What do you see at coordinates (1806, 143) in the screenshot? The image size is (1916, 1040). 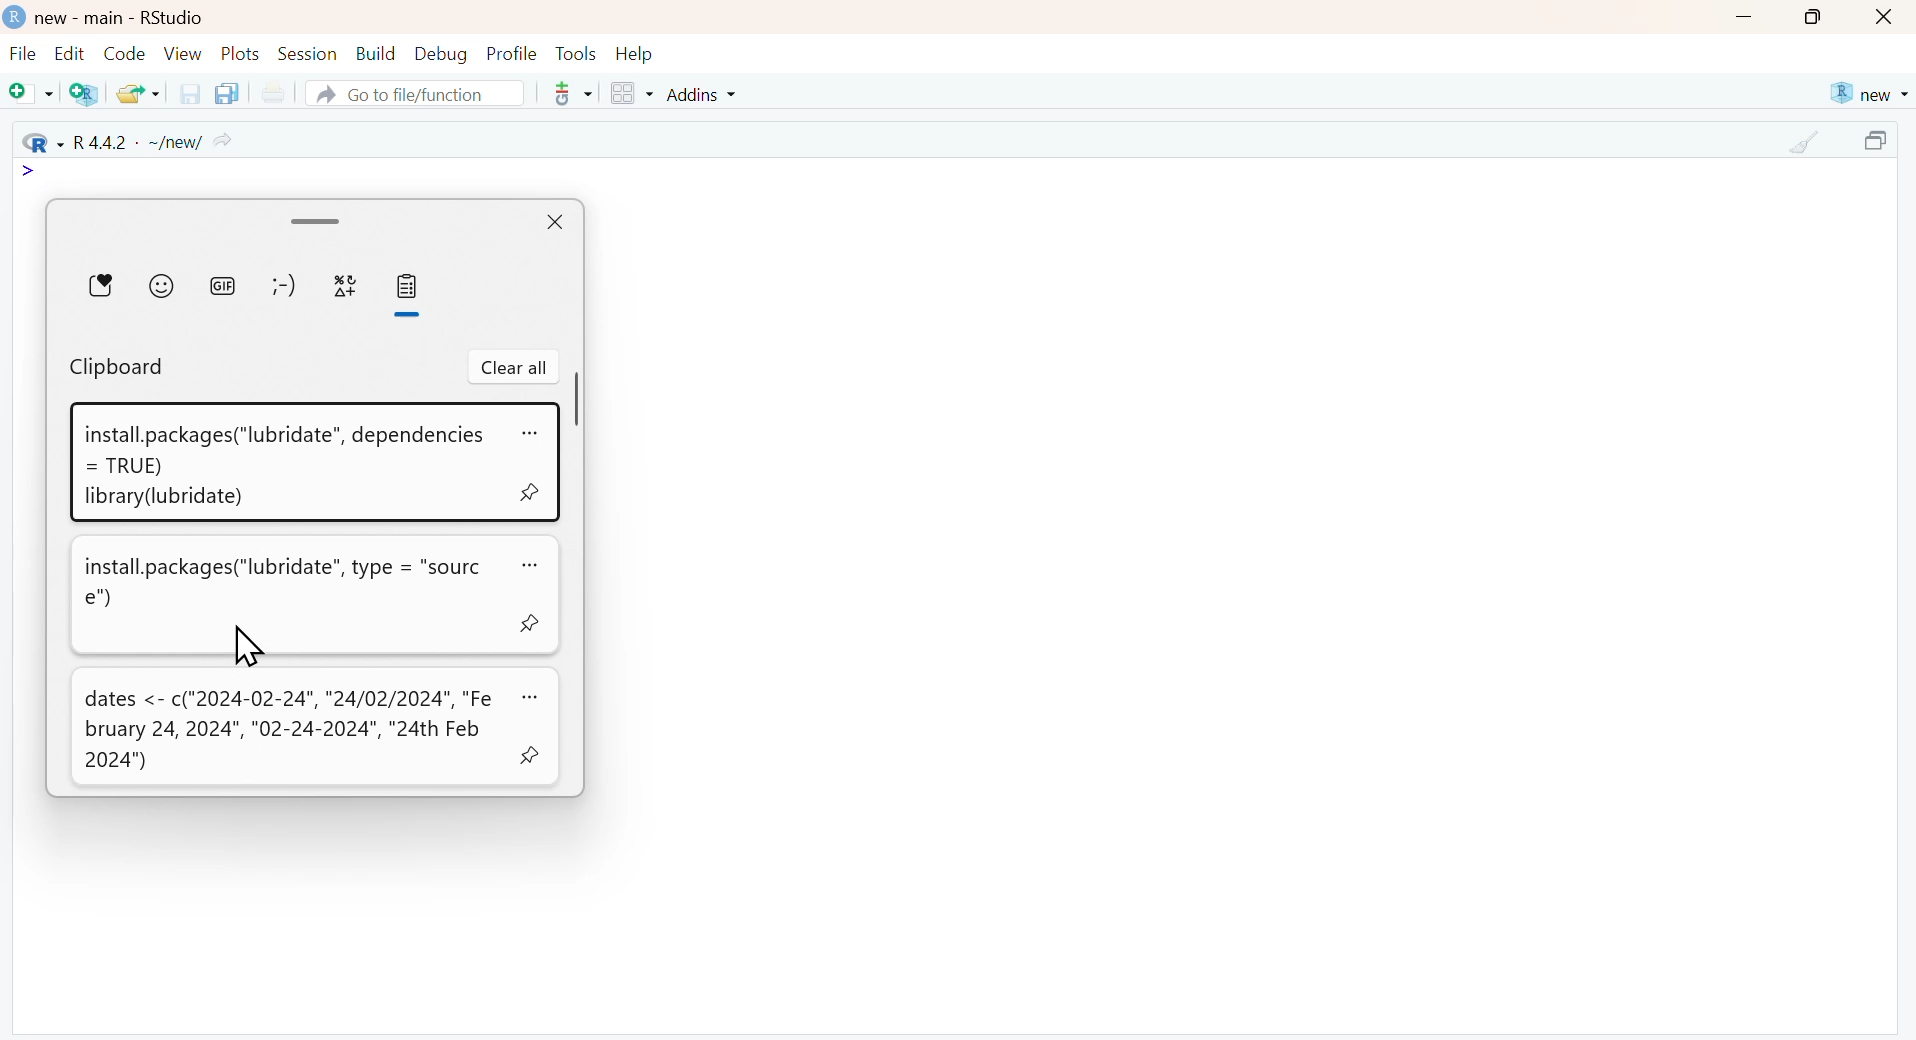 I see `clear console` at bounding box center [1806, 143].